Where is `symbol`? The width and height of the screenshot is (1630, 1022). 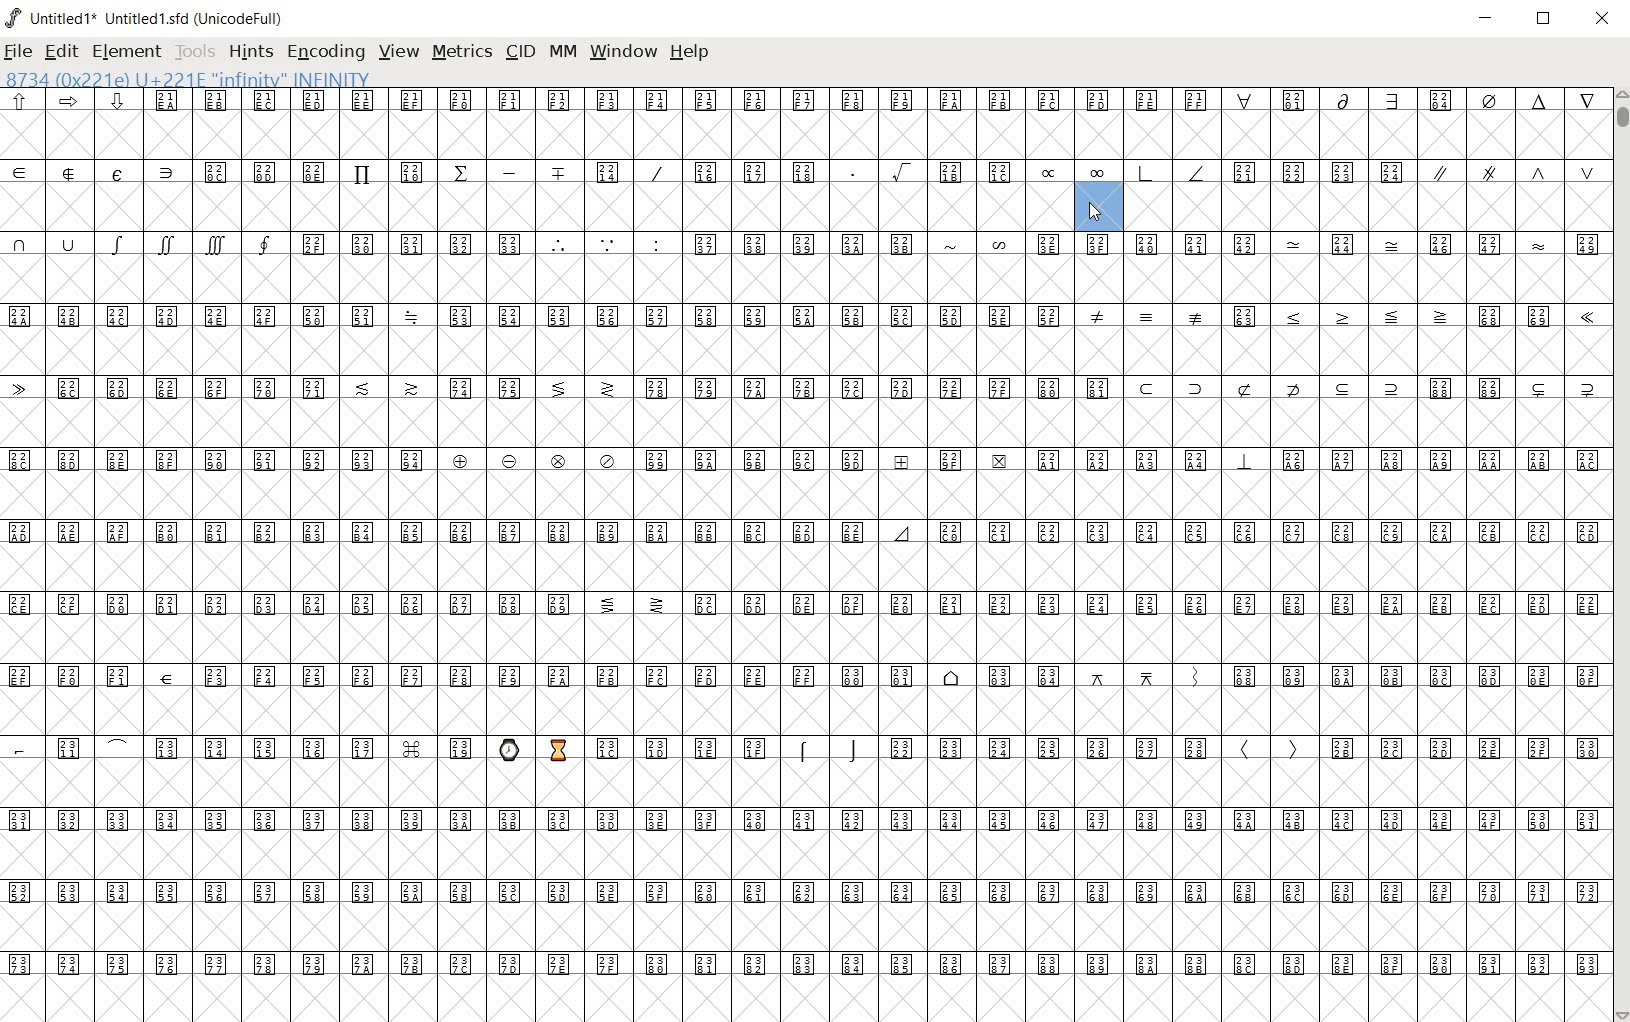 symbol is located at coordinates (1587, 318).